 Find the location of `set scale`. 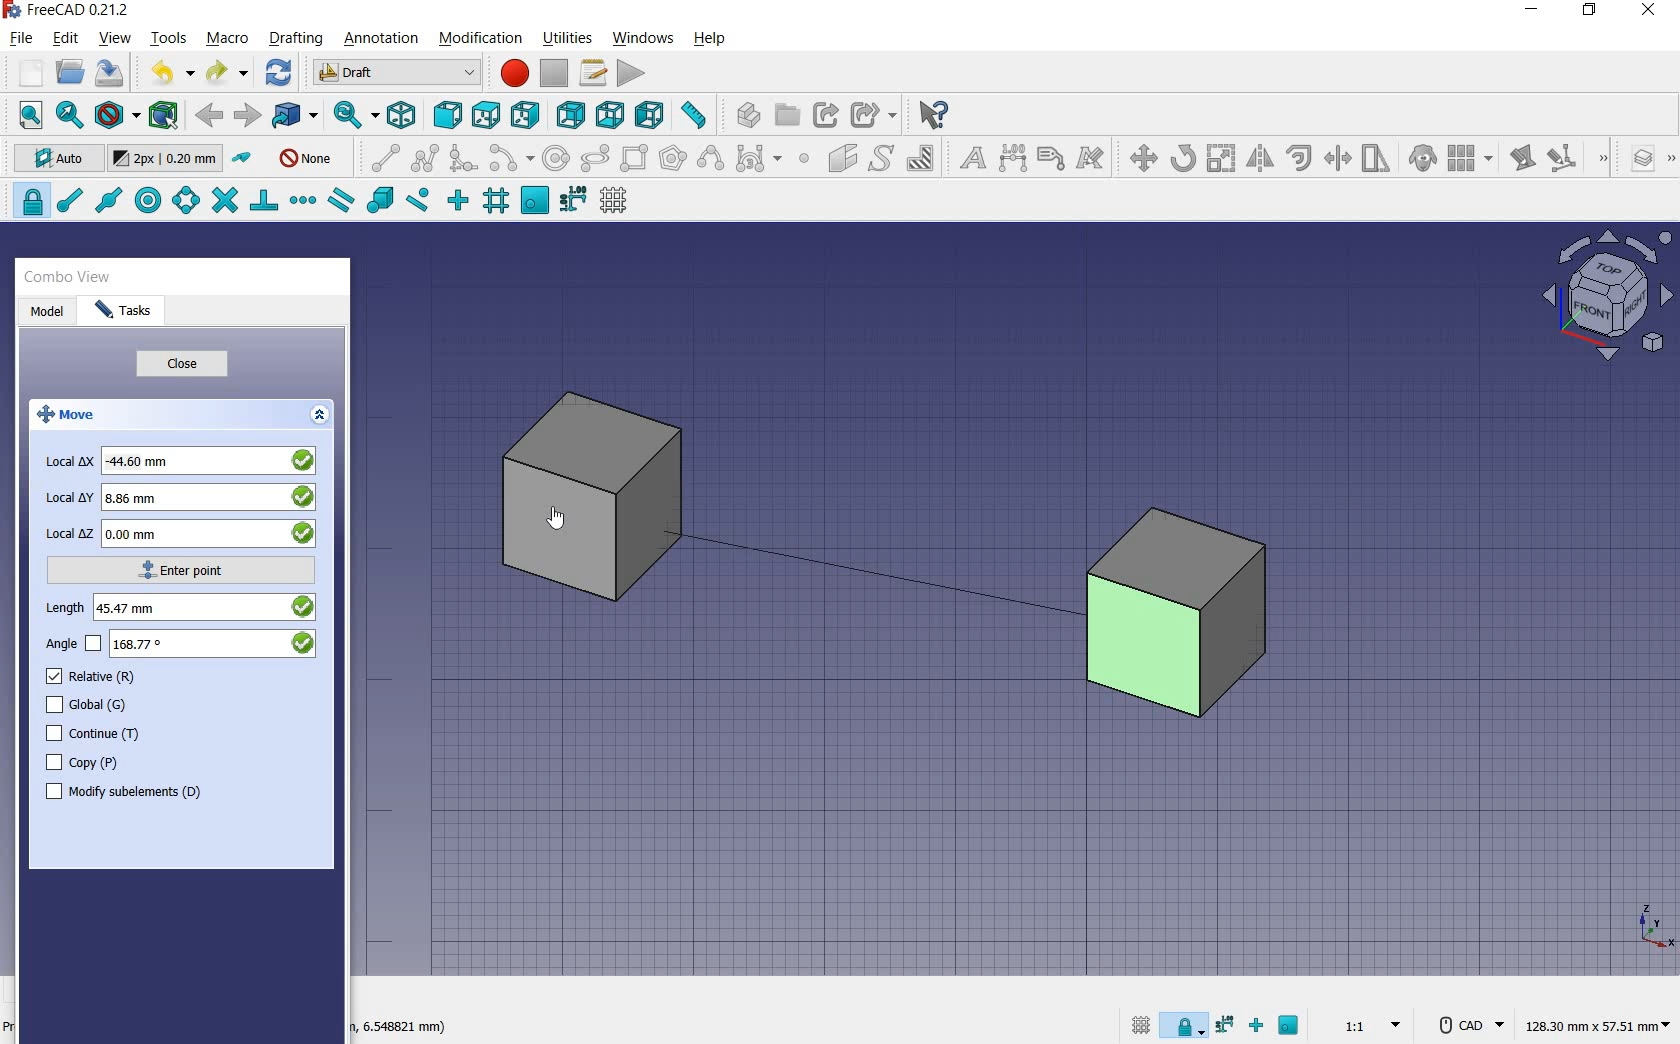

set scale is located at coordinates (1371, 1025).